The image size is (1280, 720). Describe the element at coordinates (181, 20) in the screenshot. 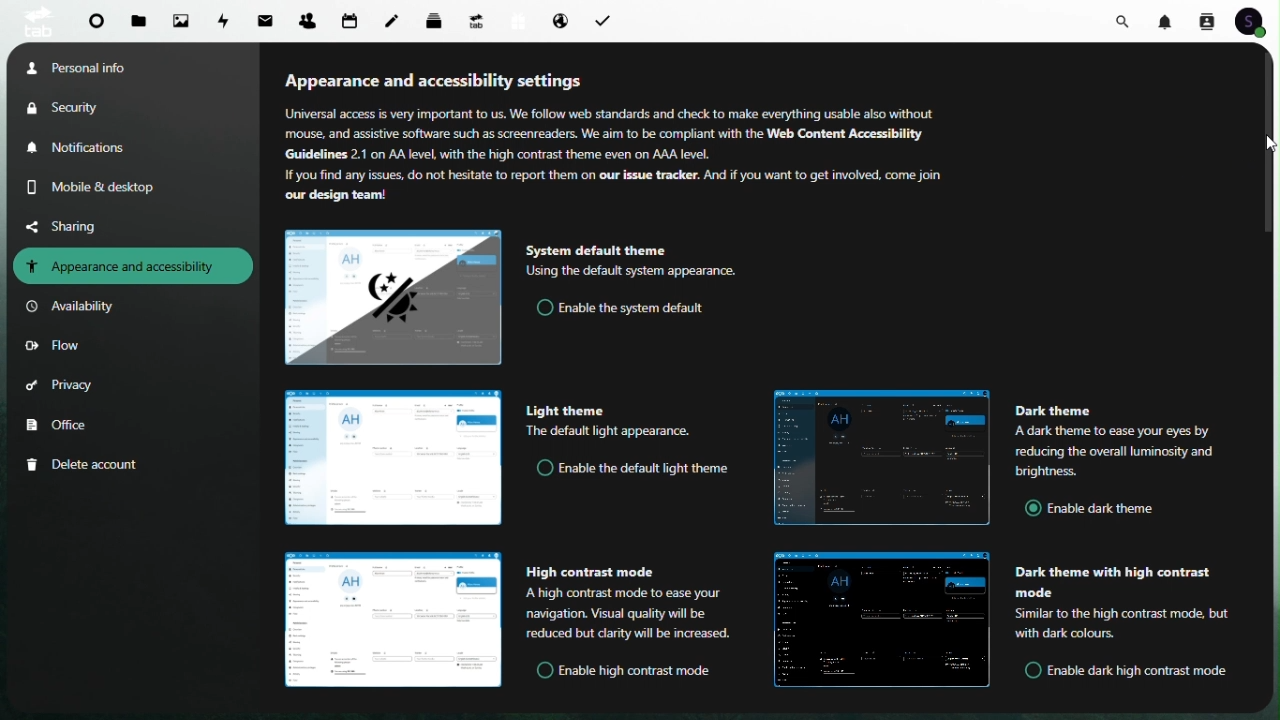

I see `Photos` at that location.